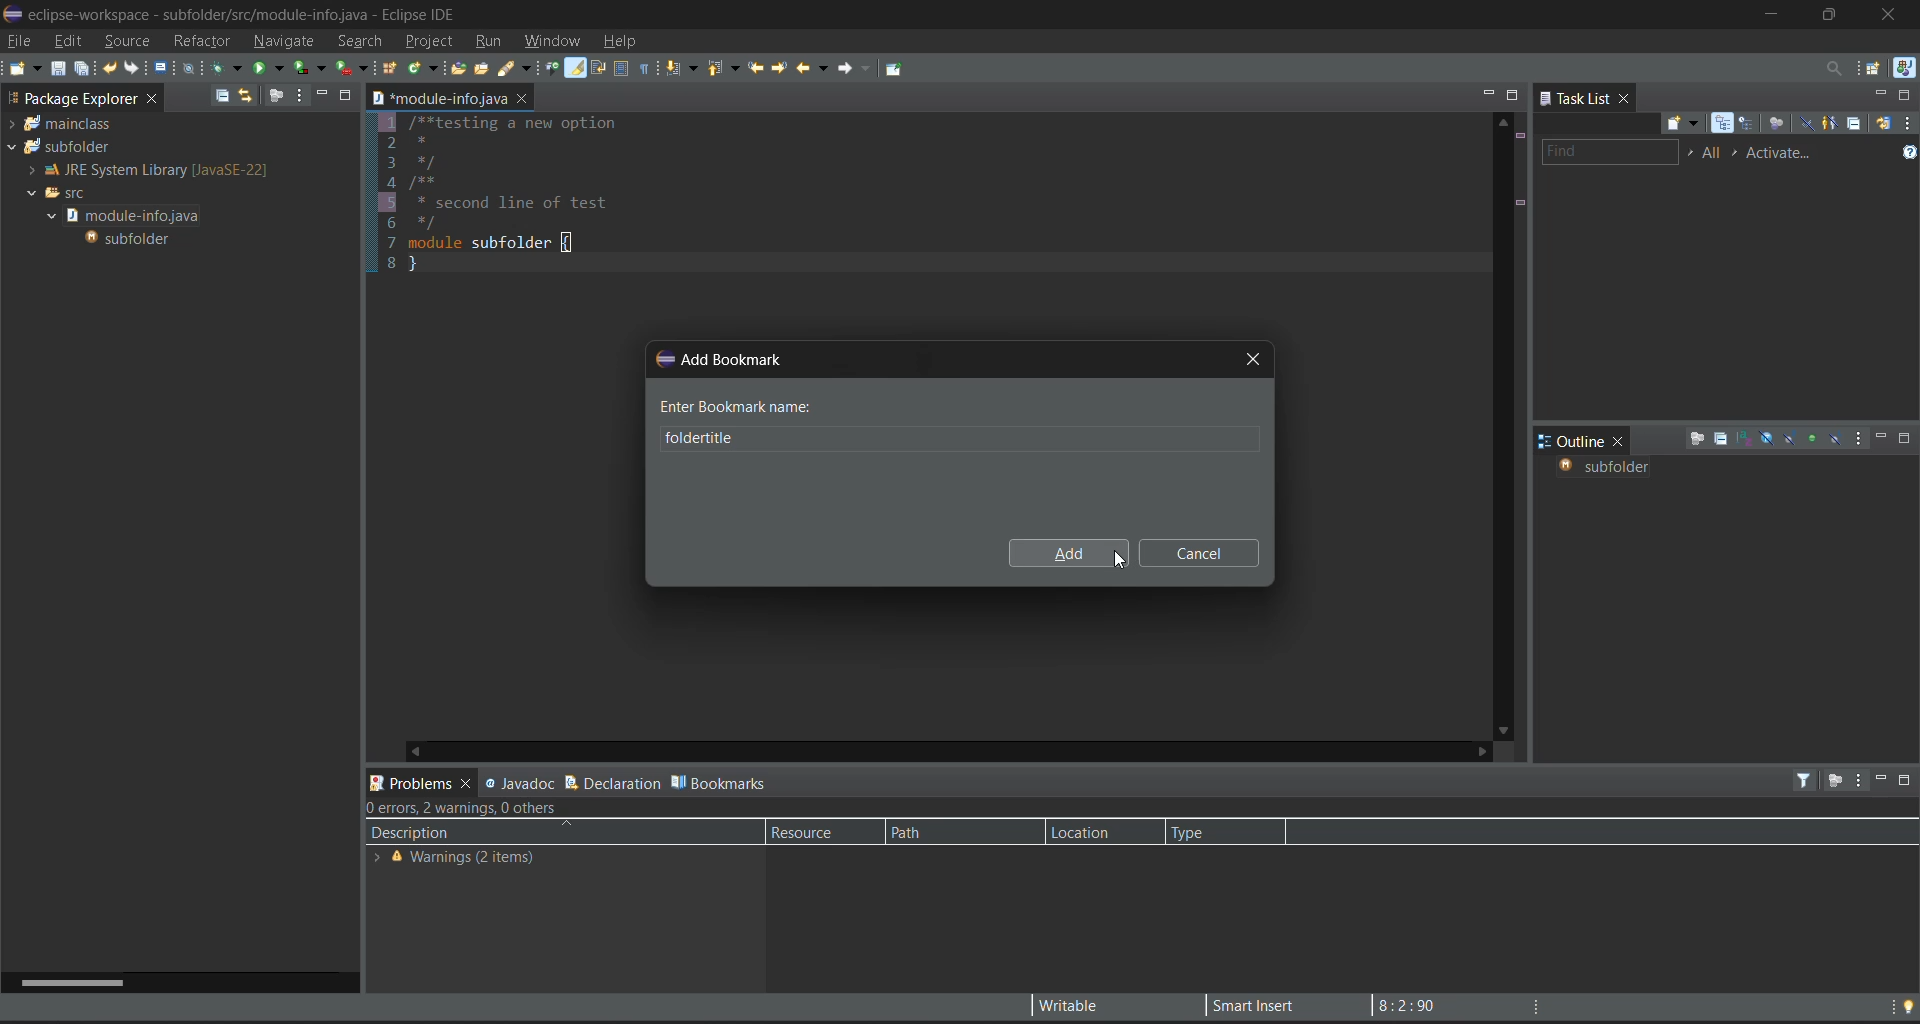  What do you see at coordinates (1807, 780) in the screenshot?
I see `filters` at bounding box center [1807, 780].